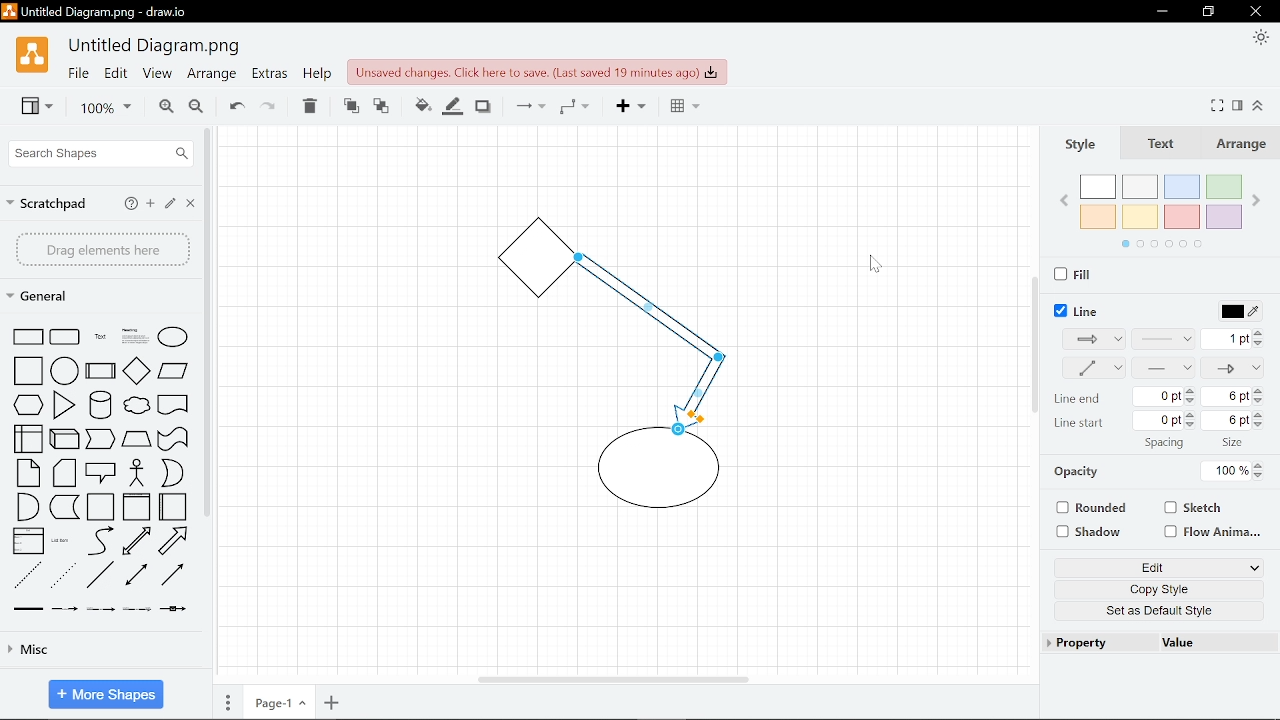  I want to click on Zoom in, so click(162, 107).